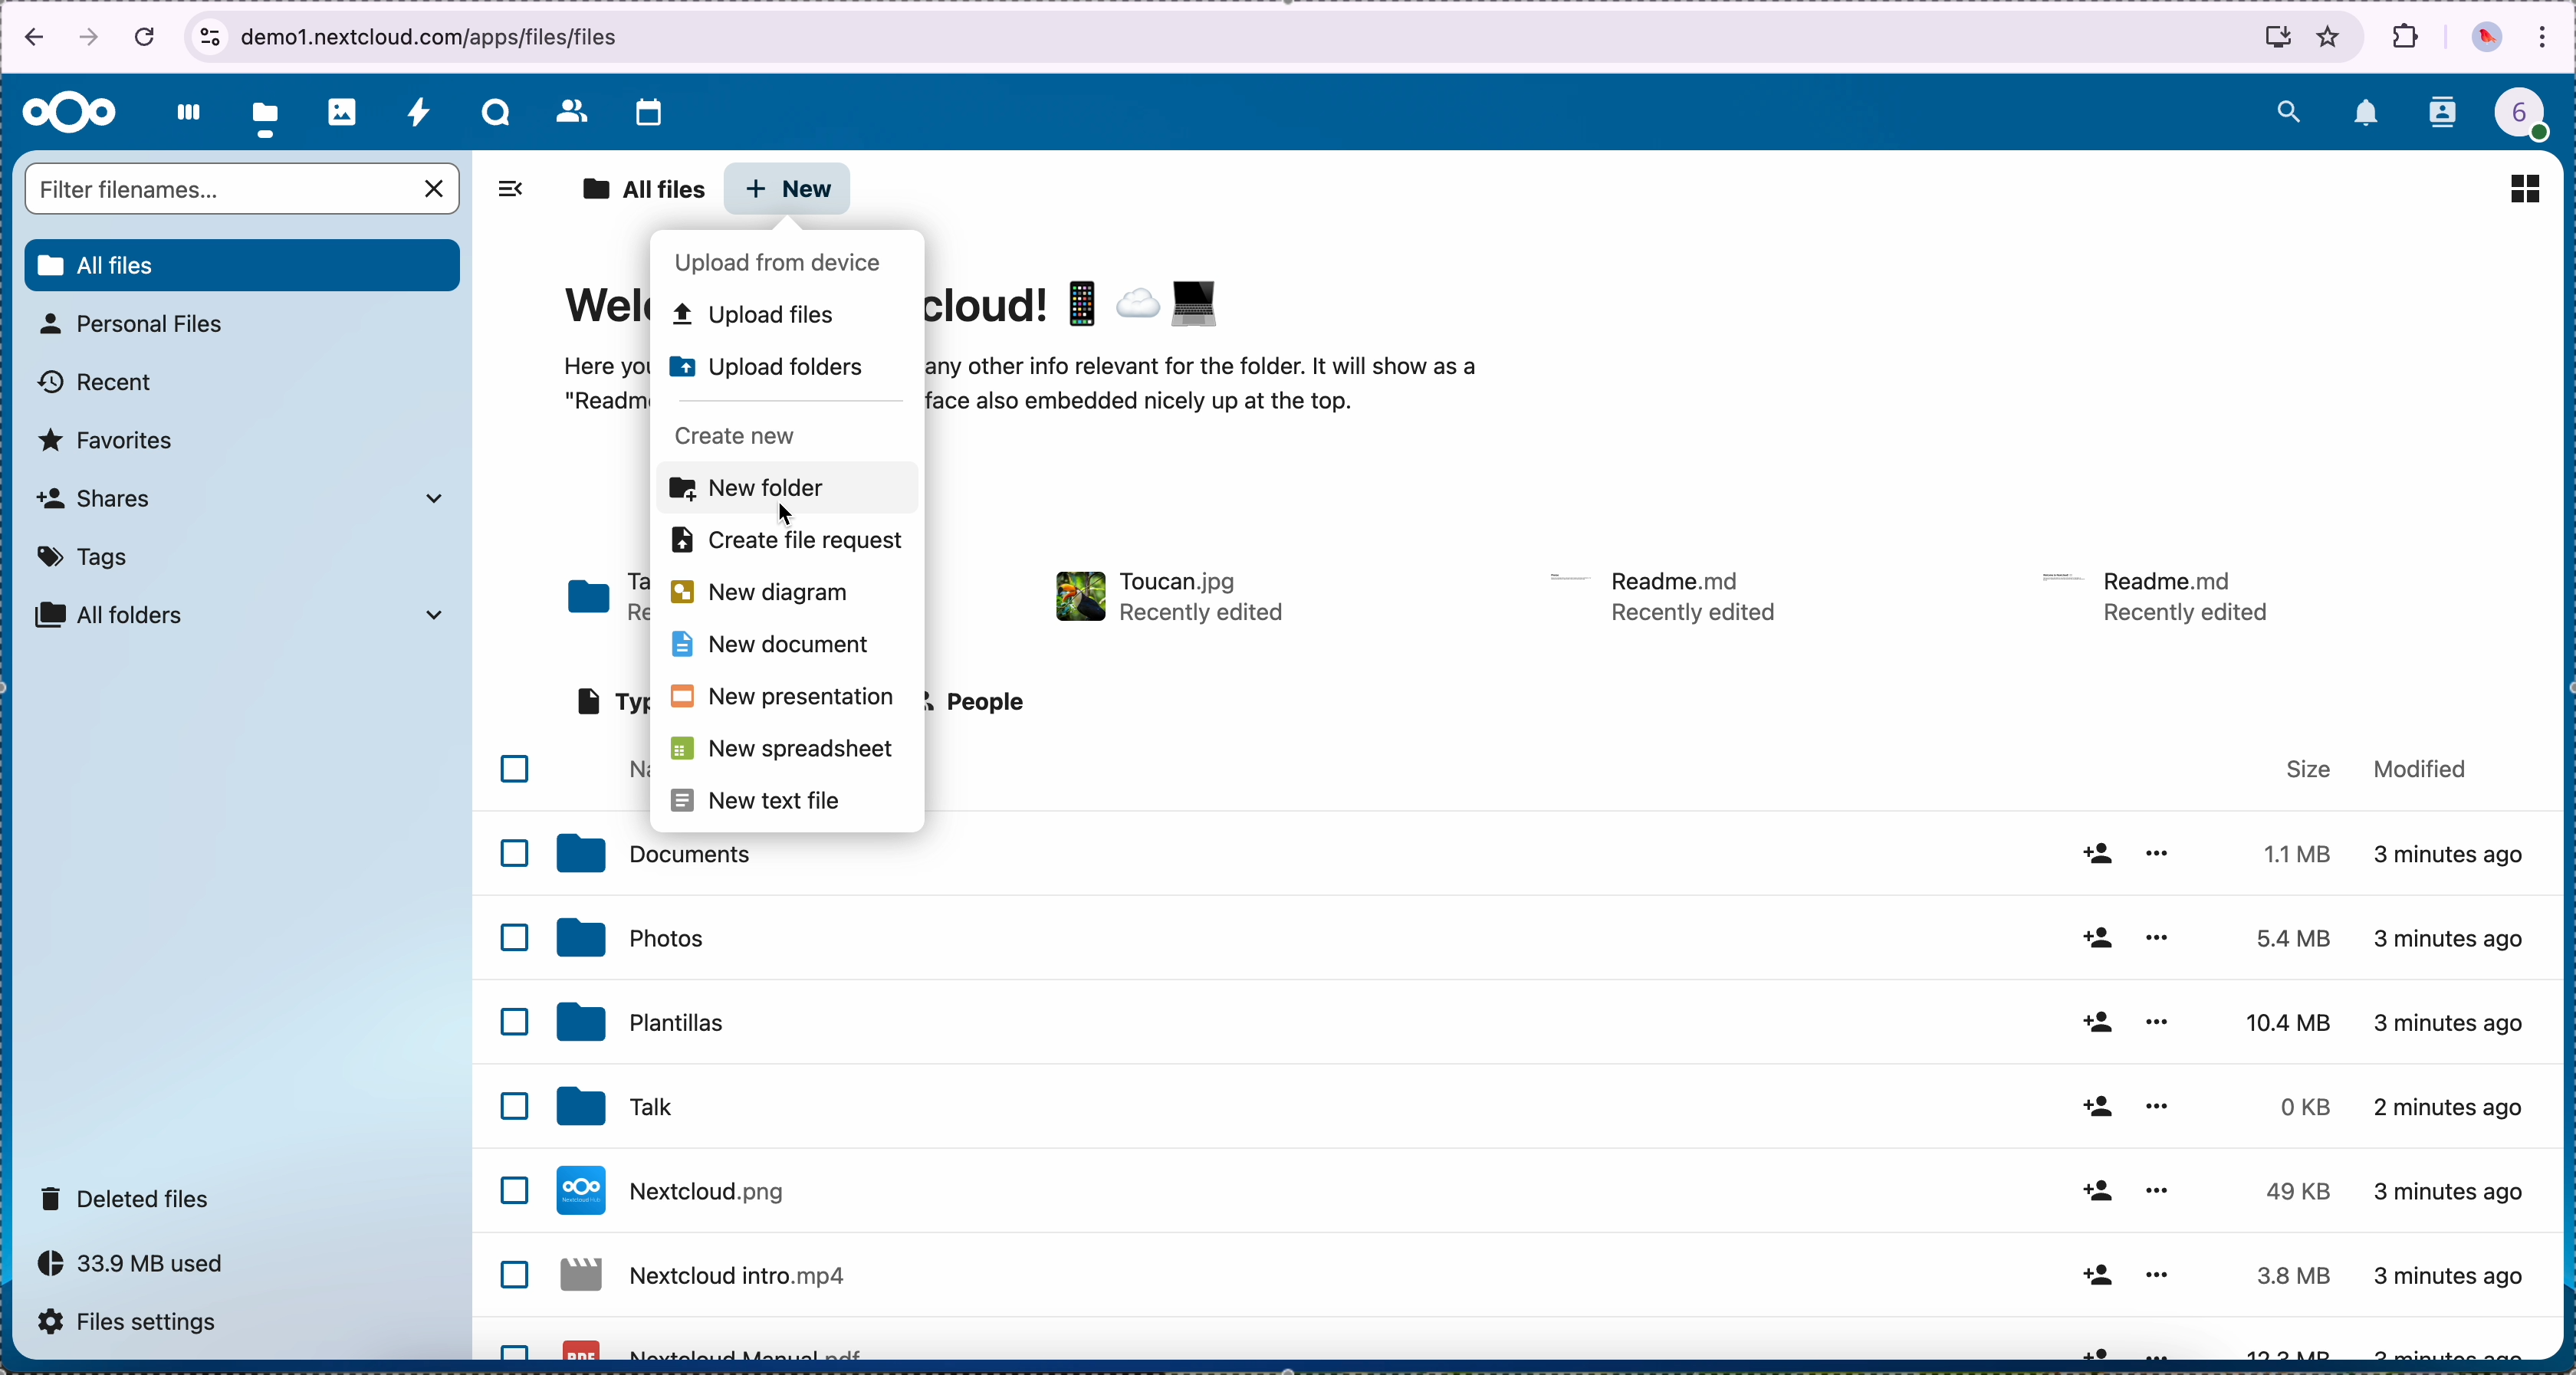 The height and width of the screenshot is (1375, 2576). What do you see at coordinates (629, 937) in the screenshot?
I see `photos` at bounding box center [629, 937].